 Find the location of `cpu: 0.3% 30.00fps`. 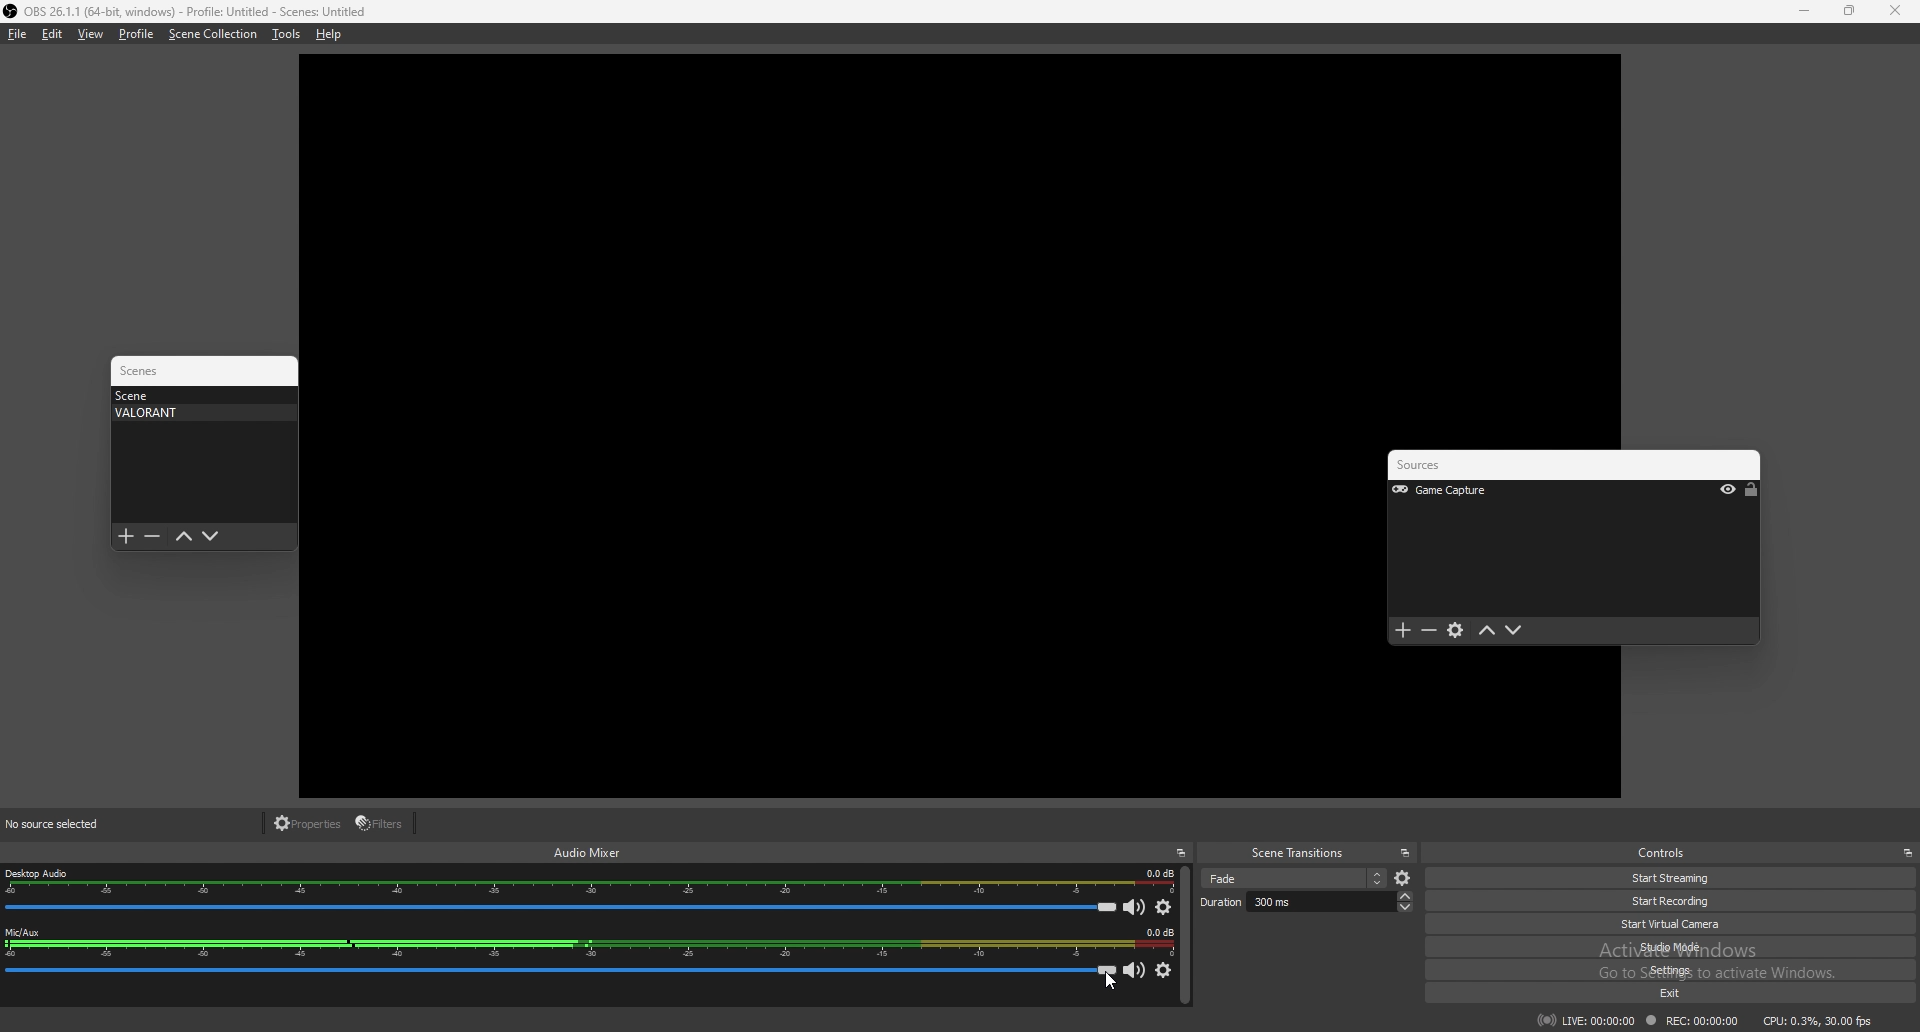

cpu: 0.3% 30.00fps is located at coordinates (1818, 1019).